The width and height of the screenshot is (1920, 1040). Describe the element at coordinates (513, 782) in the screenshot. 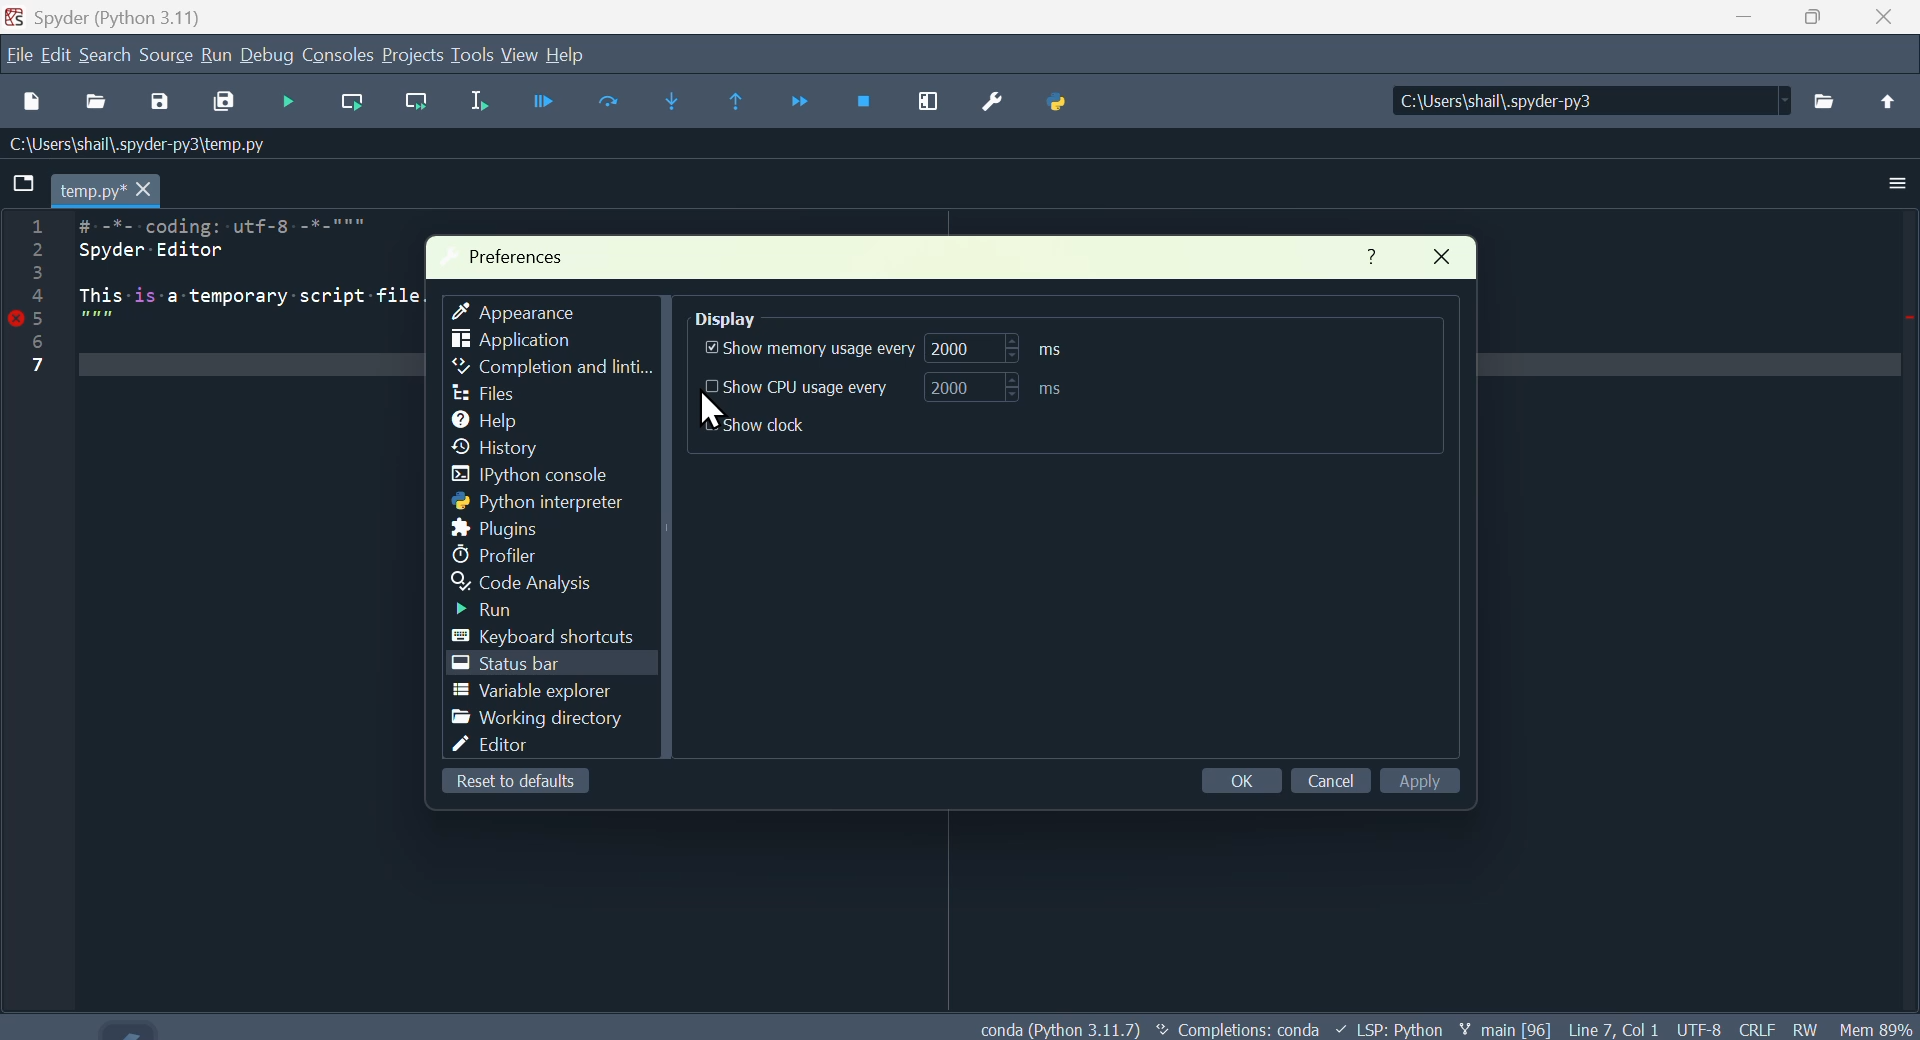

I see `Reset to default` at that location.